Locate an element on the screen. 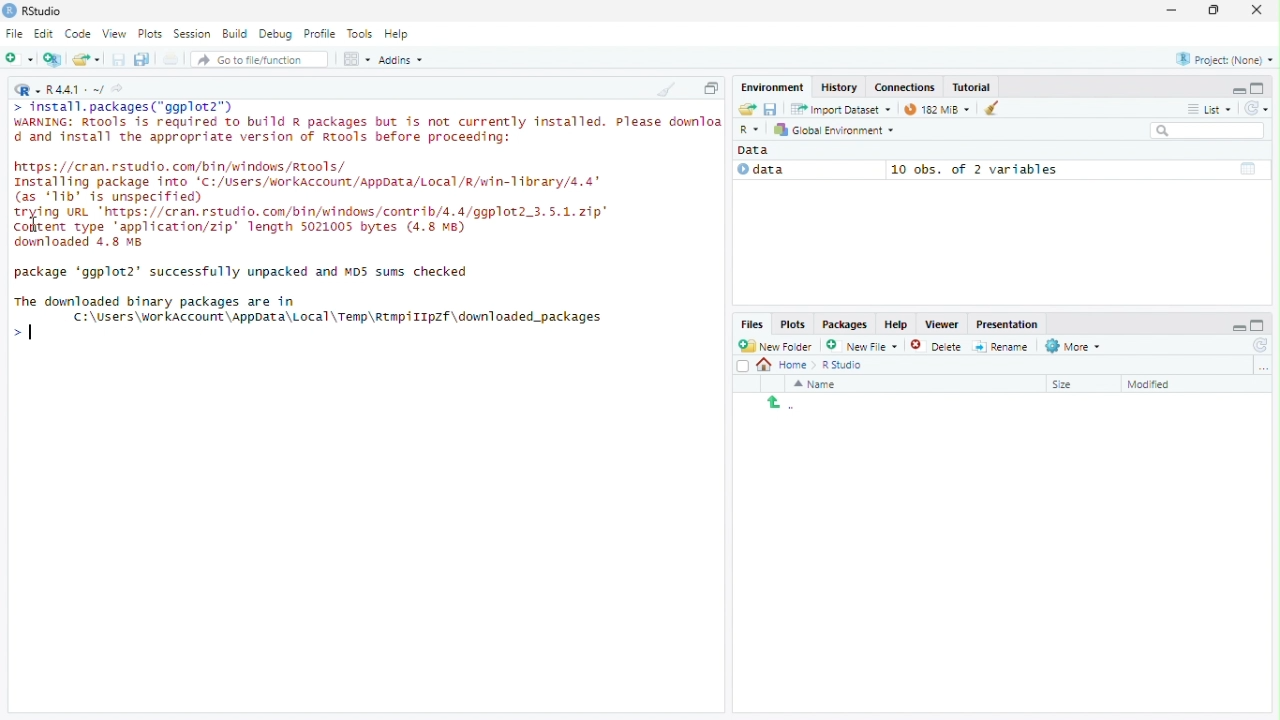 The height and width of the screenshot is (720, 1280). Session is located at coordinates (193, 33).